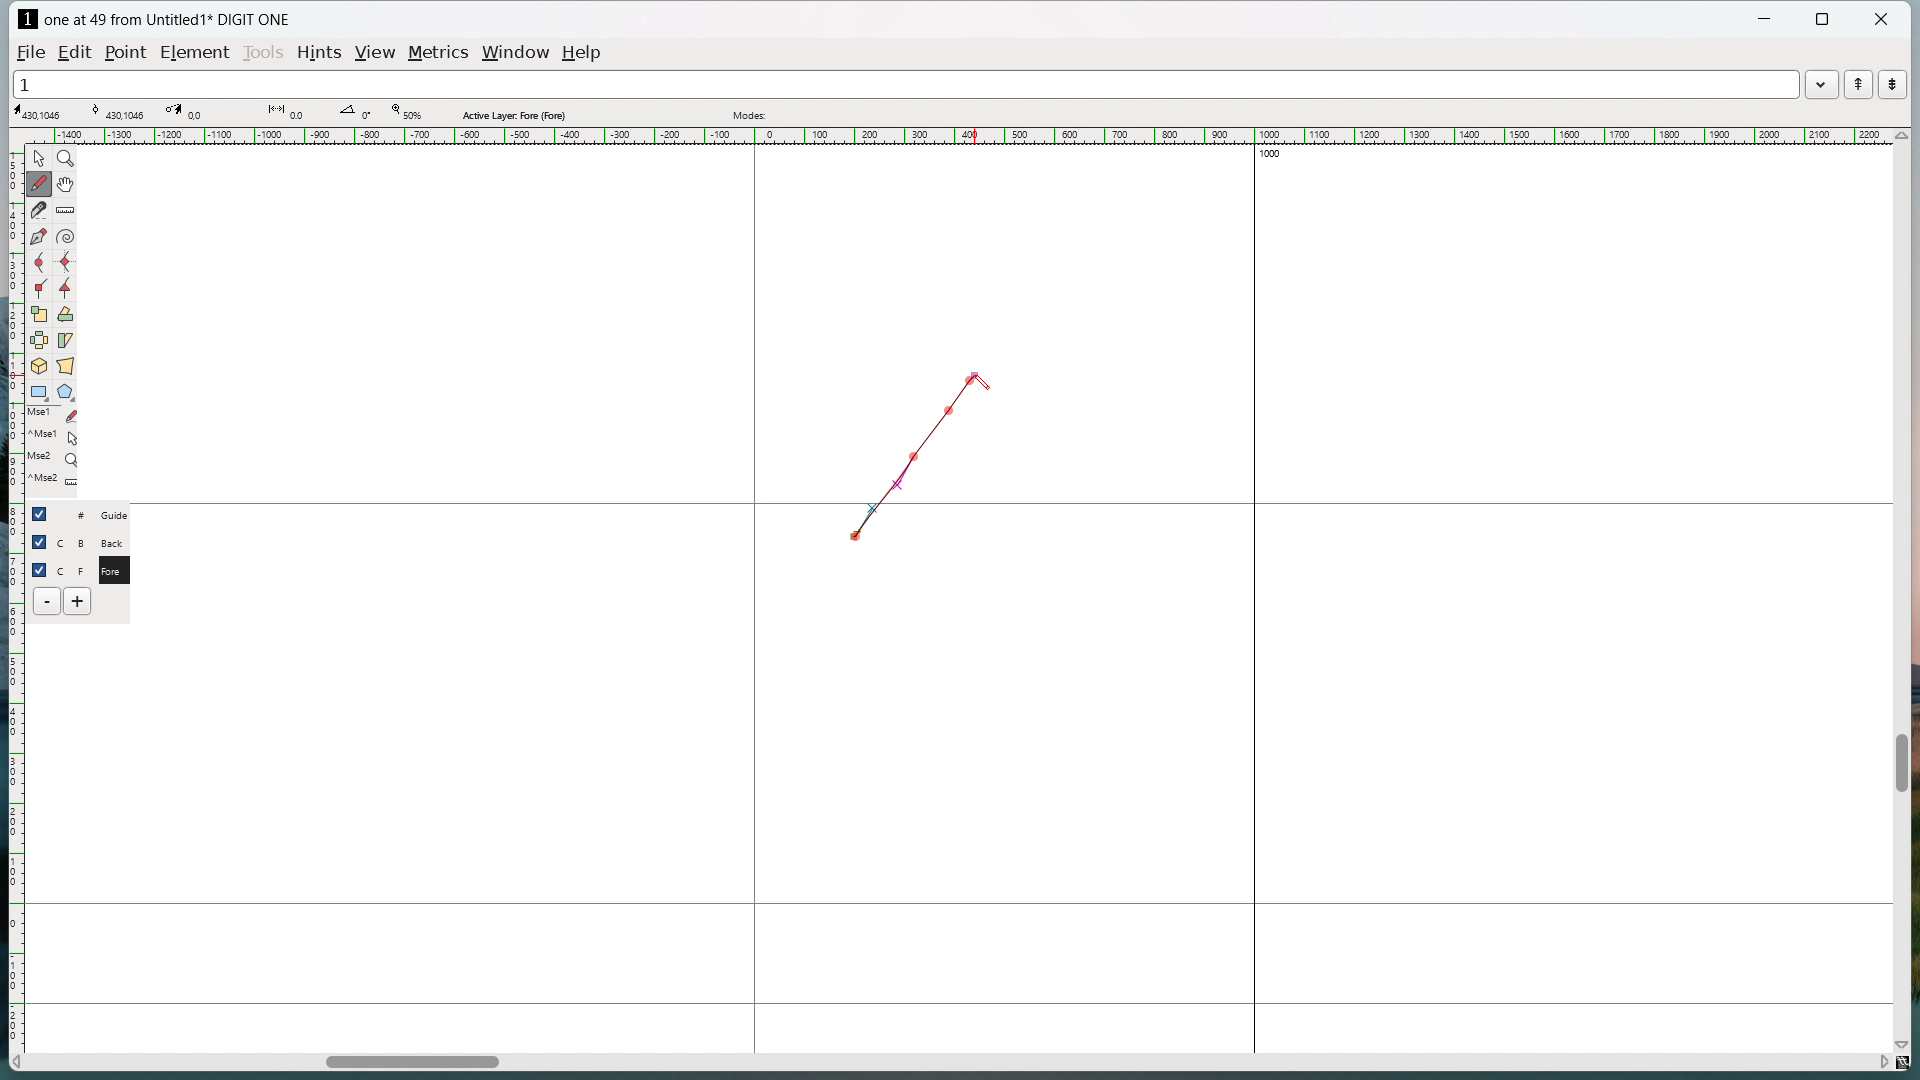 The width and height of the screenshot is (1920, 1080). Describe the element at coordinates (1907, 1041) in the screenshot. I see `scroll down` at that location.